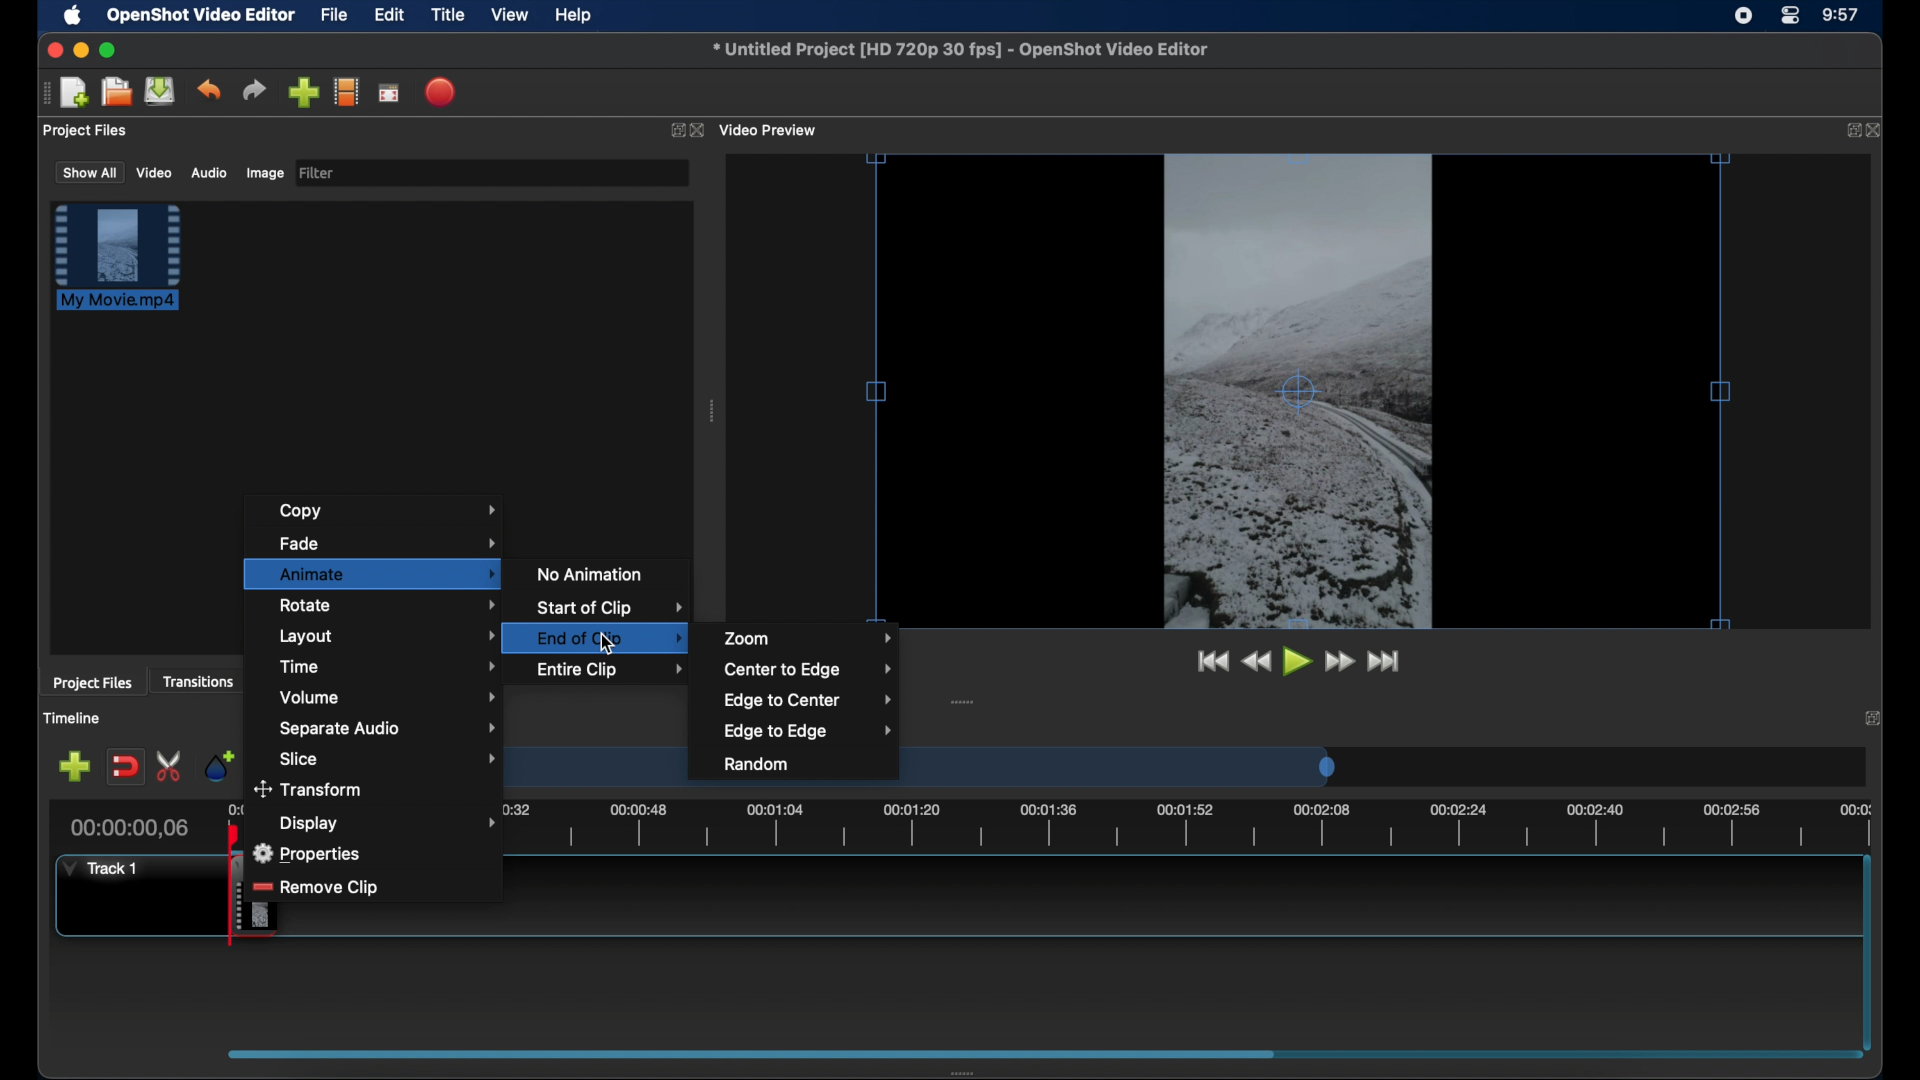 The height and width of the screenshot is (1080, 1920). What do you see at coordinates (609, 608) in the screenshot?
I see `start of clip menu` at bounding box center [609, 608].